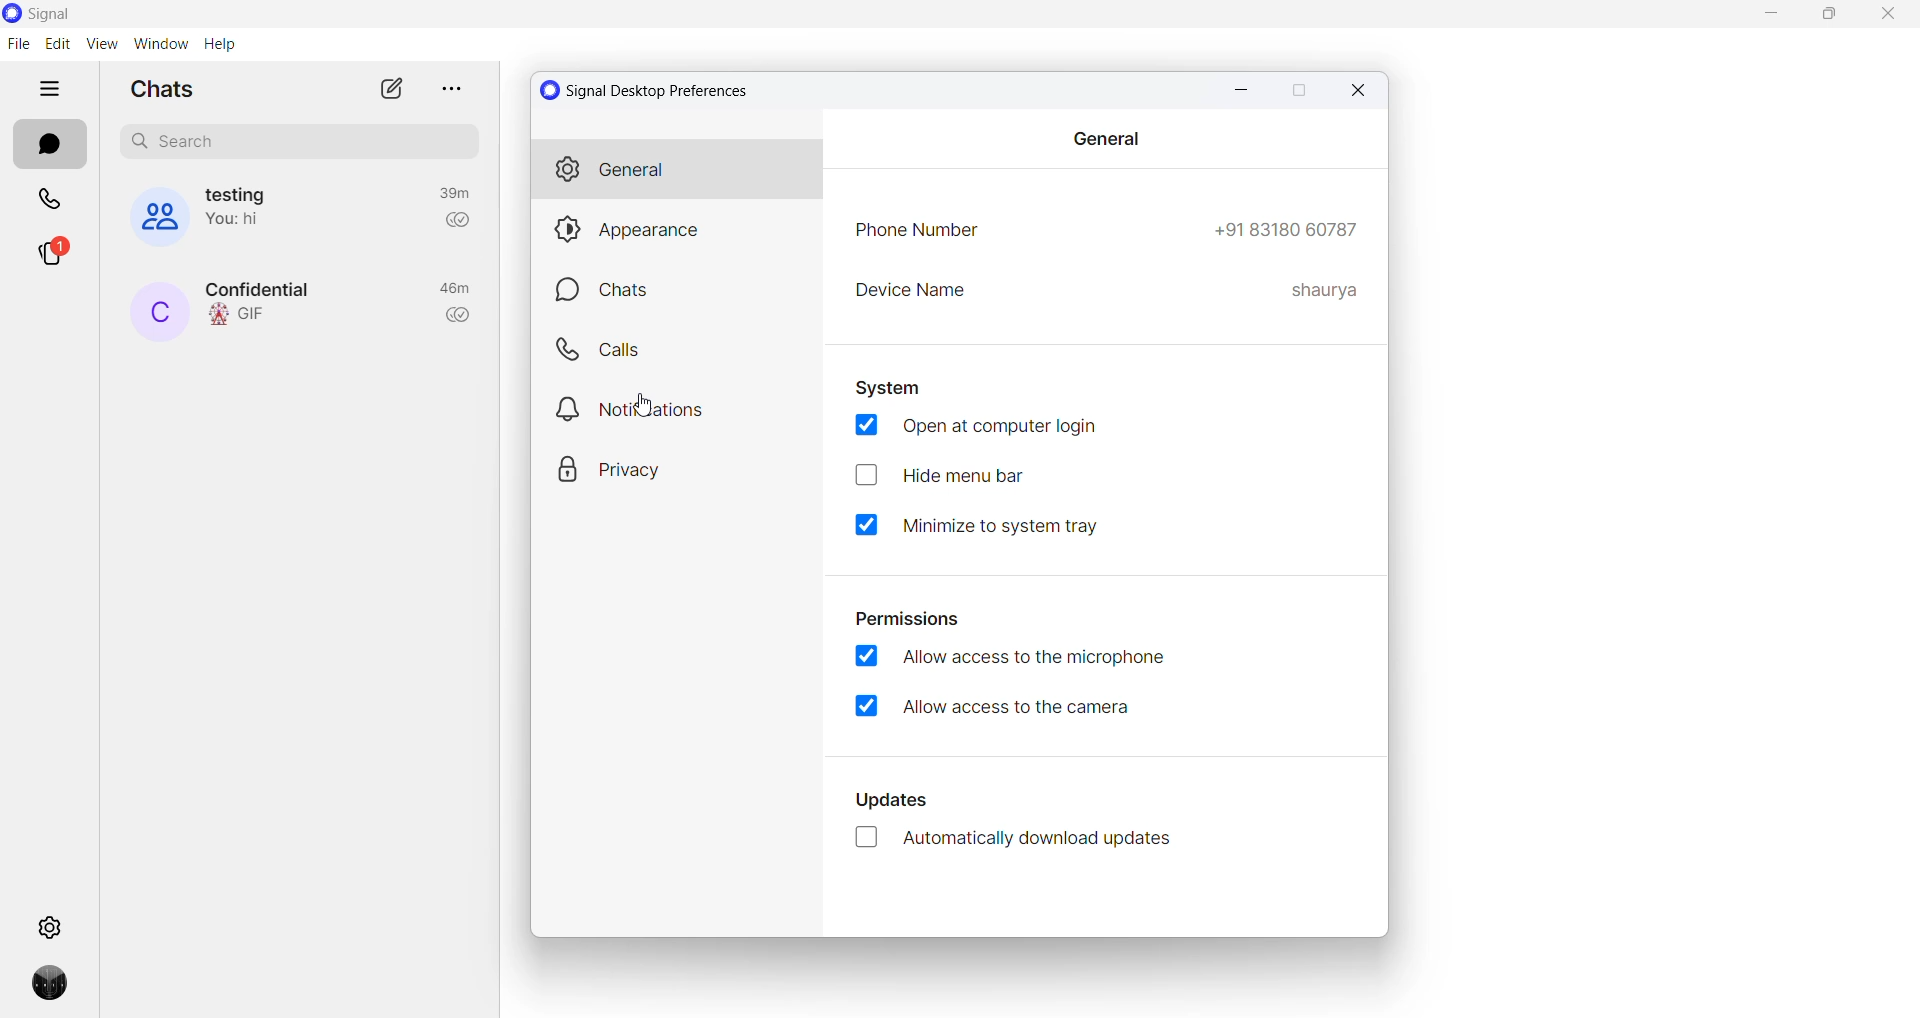 This screenshot has width=1920, height=1018. What do you see at coordinates (1300, 92) in the screenshot?
I see `maximize` at bounding box center [1300, 92].